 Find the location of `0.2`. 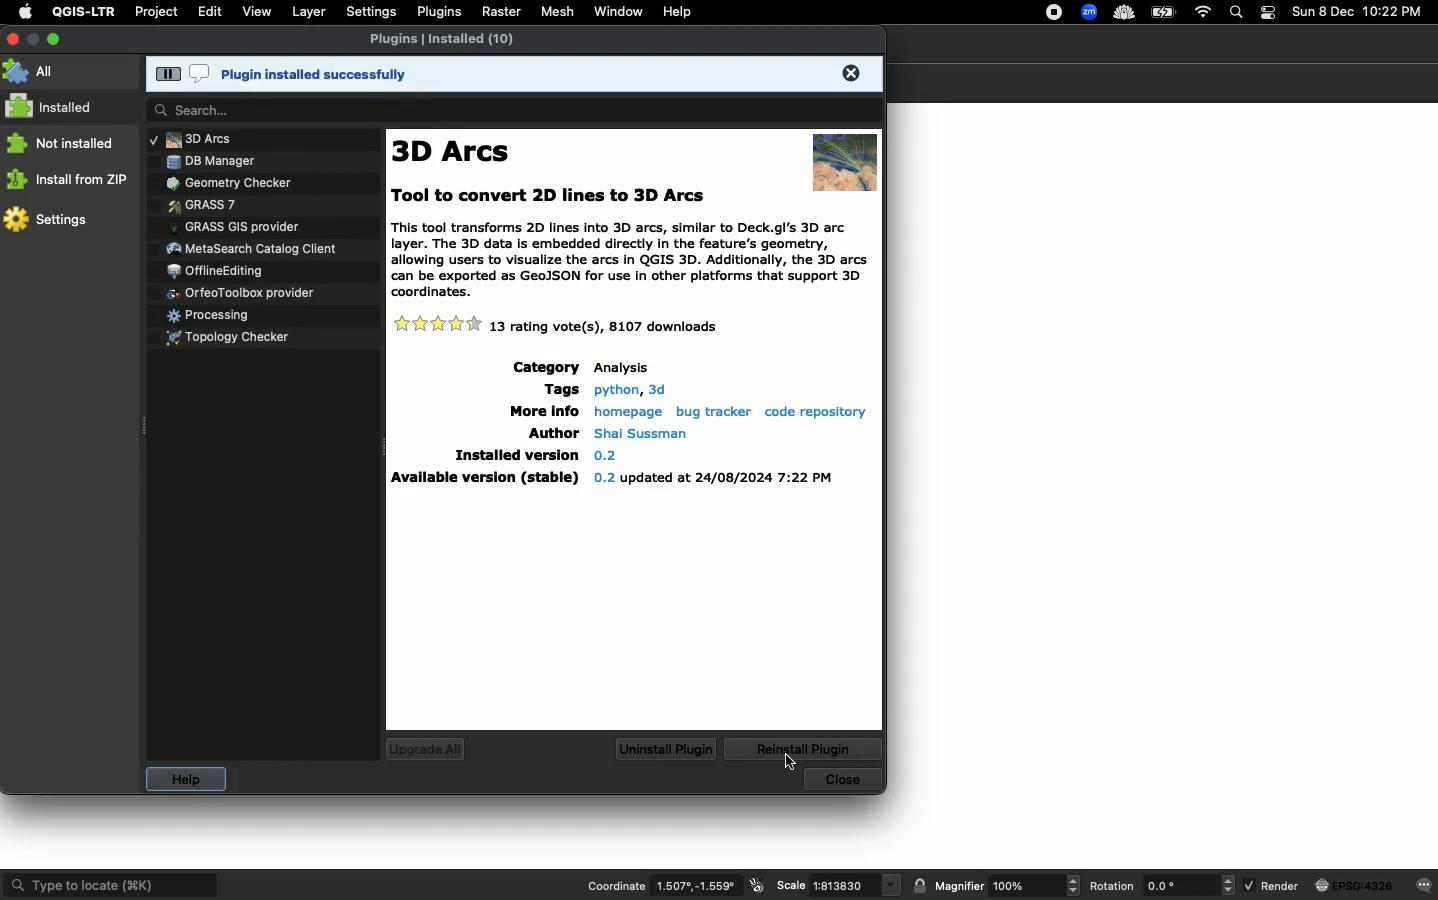

0.2 is located at coordinates (605, 455).